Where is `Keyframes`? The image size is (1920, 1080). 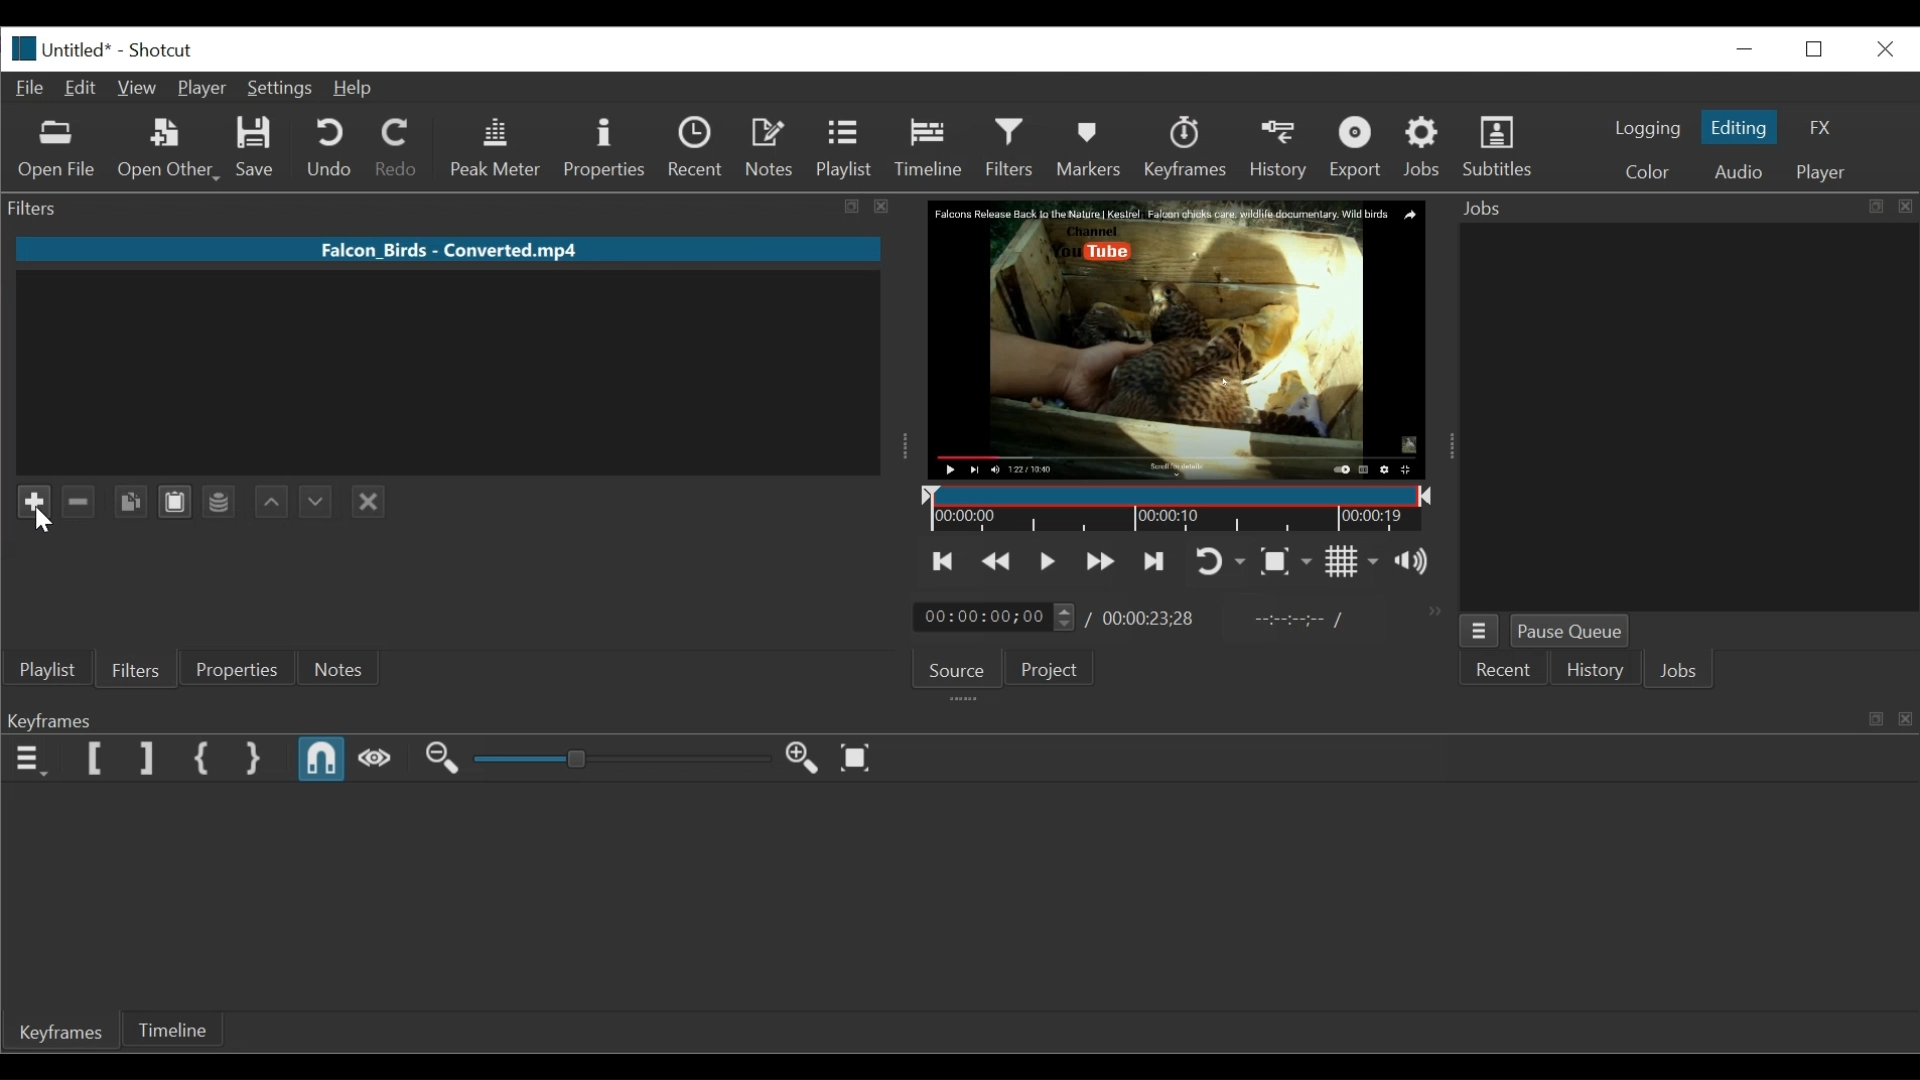 Keyframes is located at coordinates (1186, 147).